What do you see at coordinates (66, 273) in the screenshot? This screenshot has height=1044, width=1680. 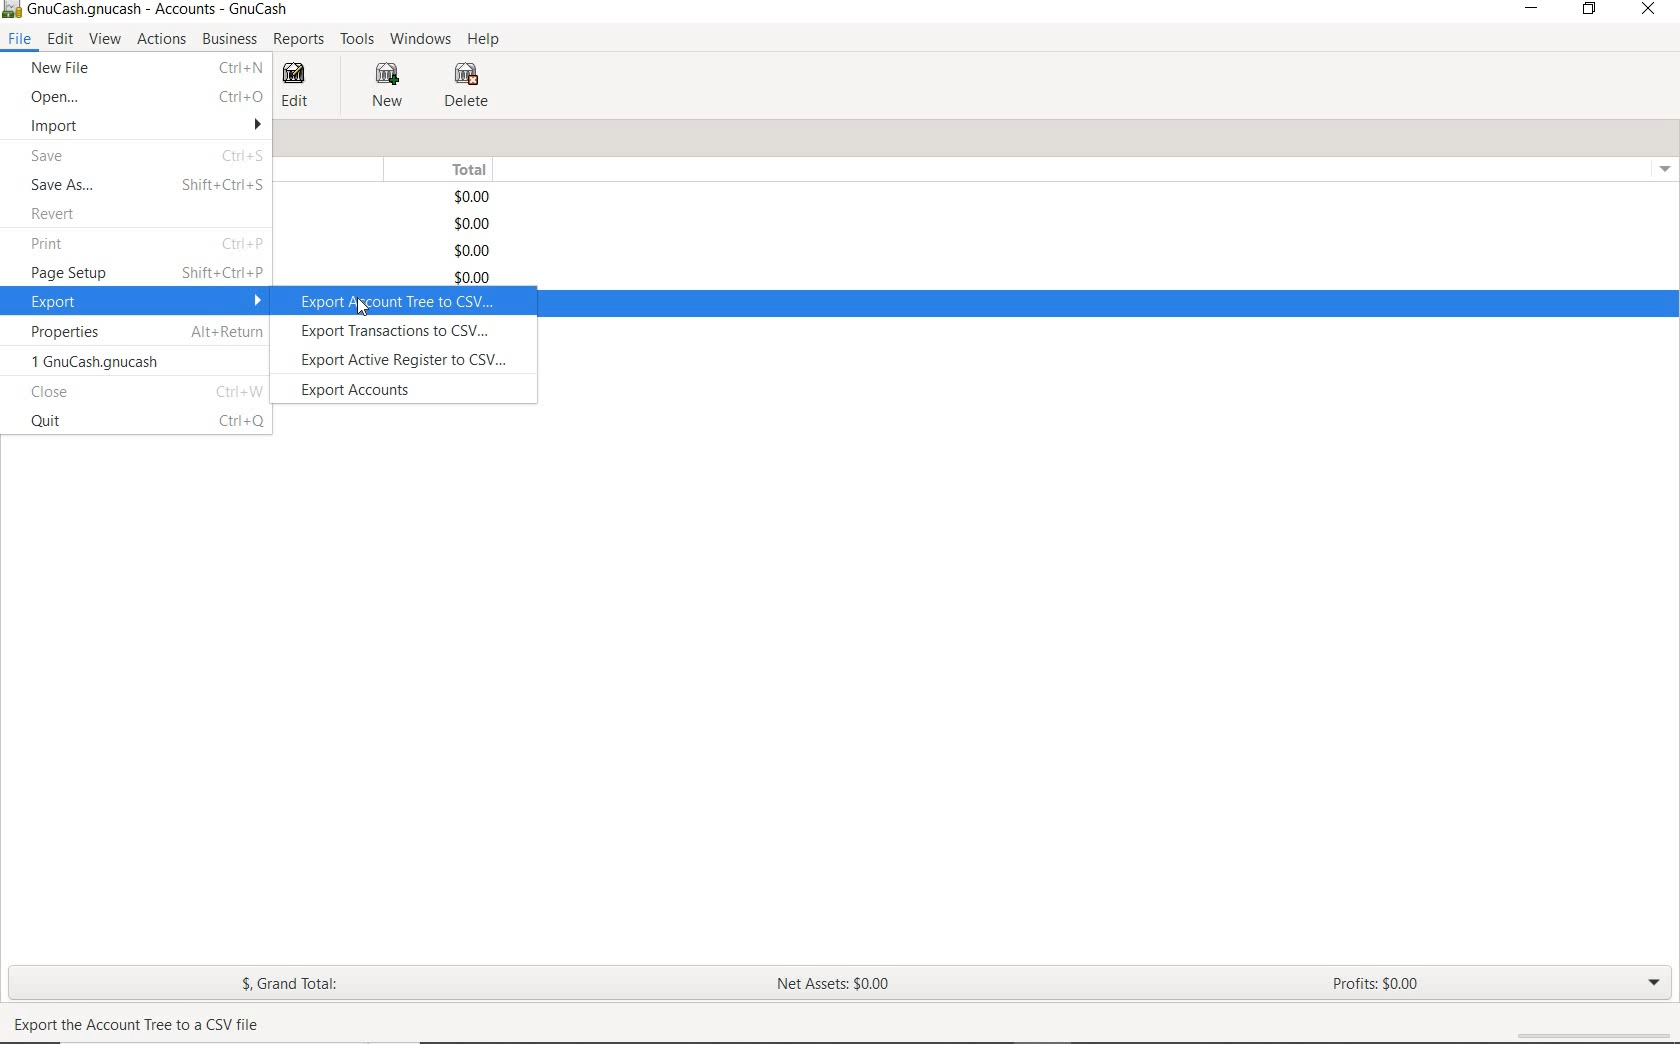 I see `PAGE SETUP` at bounding box center [66, 273].